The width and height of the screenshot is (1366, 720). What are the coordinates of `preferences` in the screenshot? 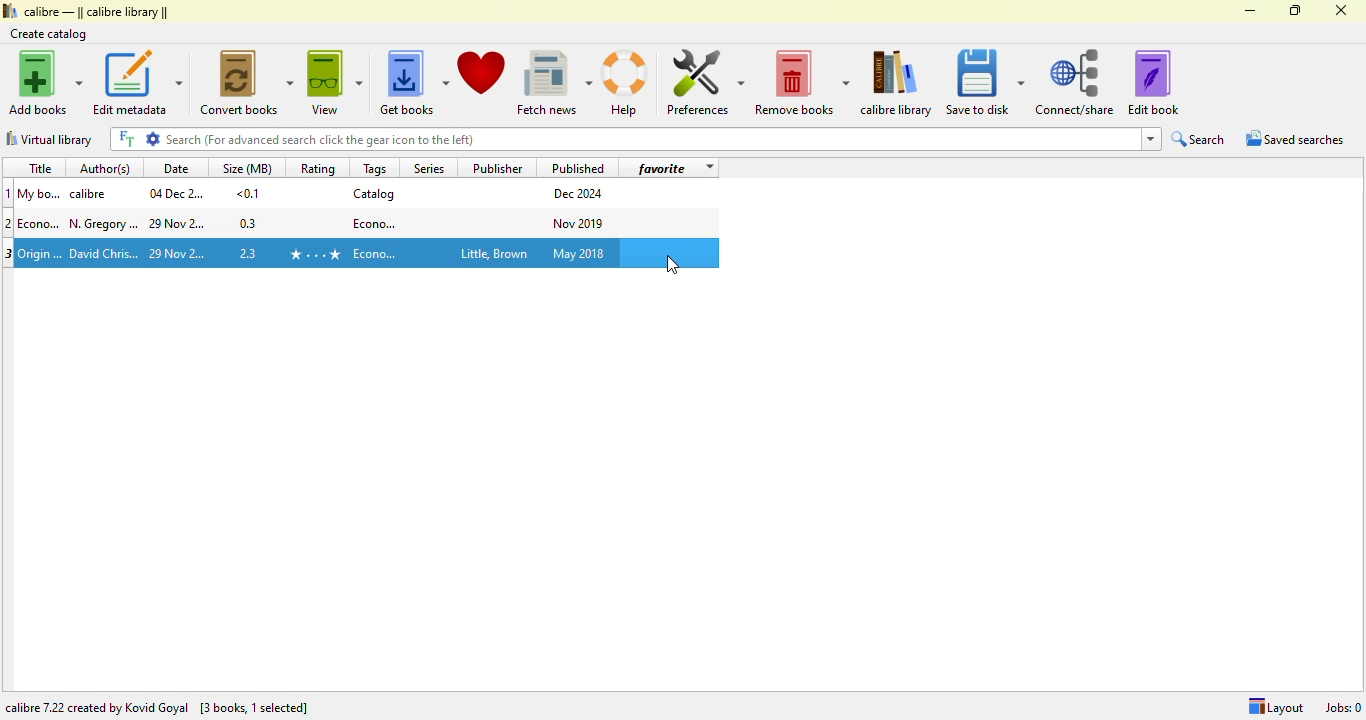 It's located at (704, 82).